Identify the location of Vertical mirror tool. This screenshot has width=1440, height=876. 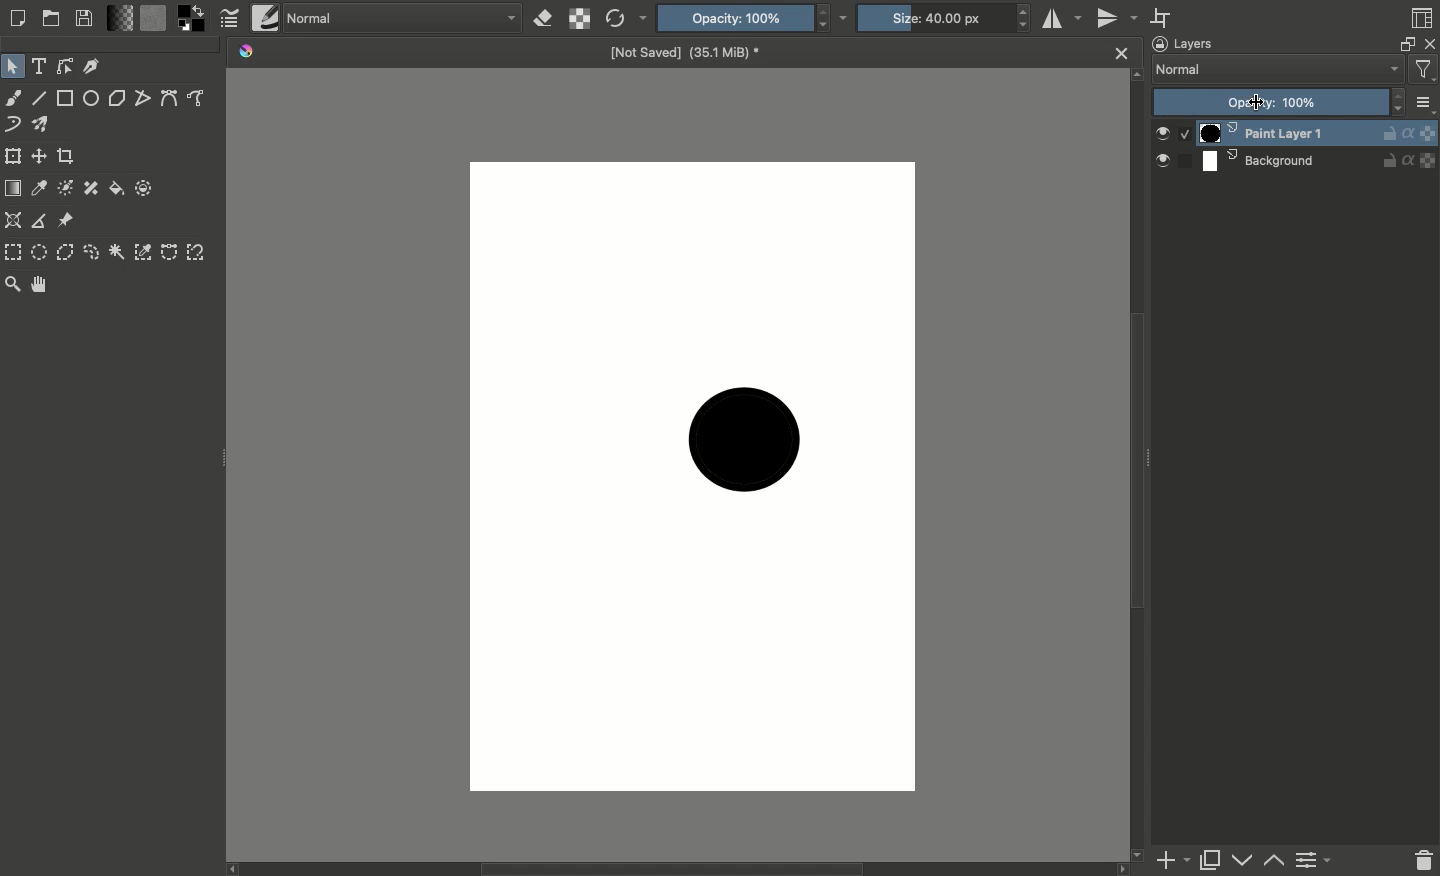
(1118, 19).